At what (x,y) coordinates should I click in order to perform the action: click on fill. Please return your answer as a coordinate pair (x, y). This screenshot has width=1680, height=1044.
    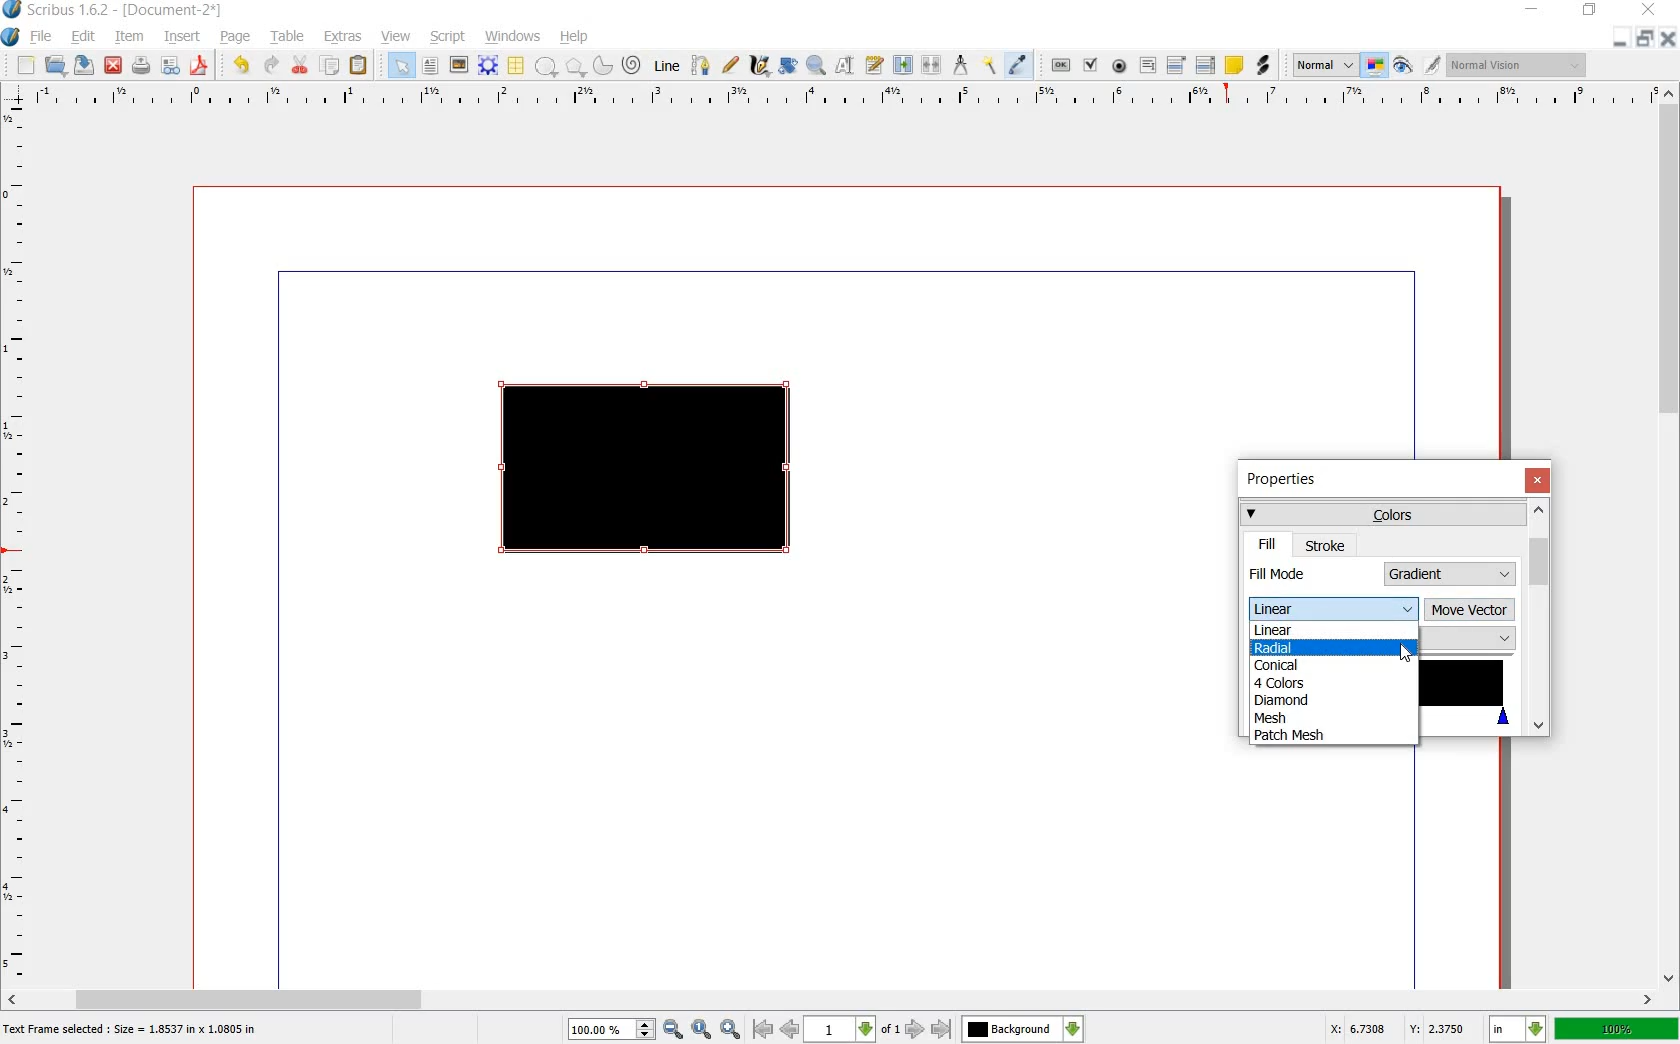
    Looking at the image, I should click on (1268, 544).